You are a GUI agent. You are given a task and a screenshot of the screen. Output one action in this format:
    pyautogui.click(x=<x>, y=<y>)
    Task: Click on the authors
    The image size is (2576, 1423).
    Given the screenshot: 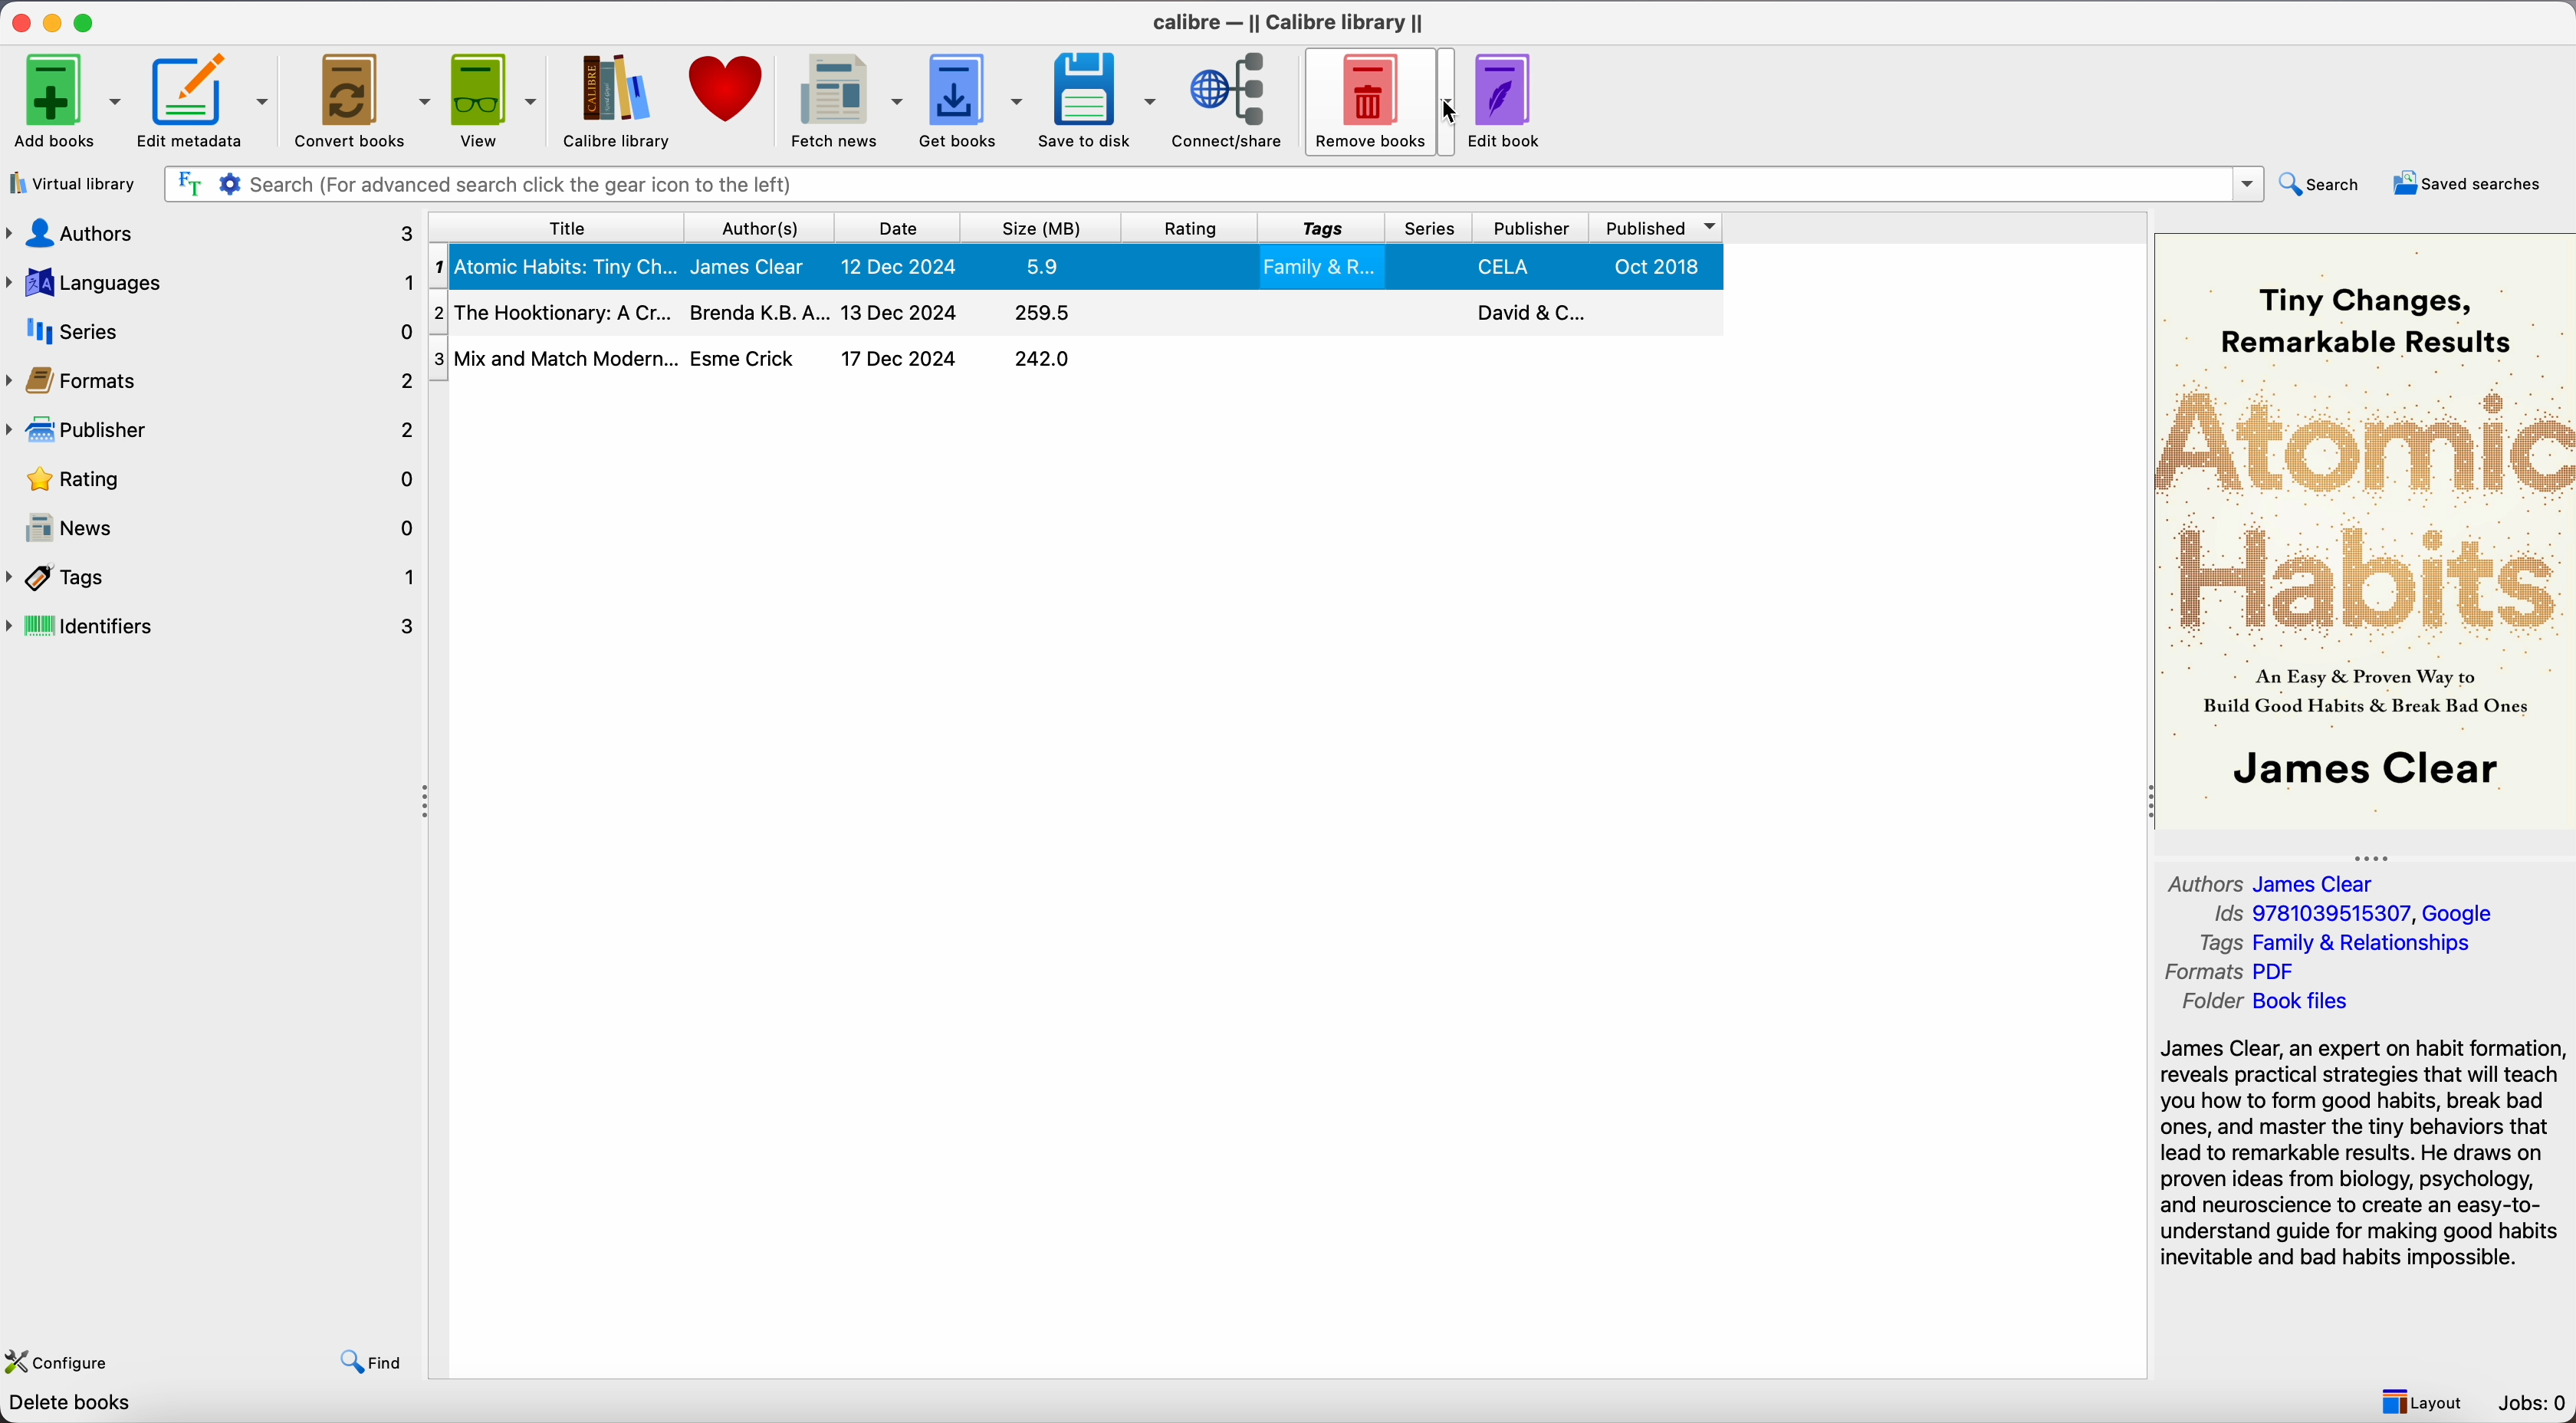 What is the action you would take?
    pyautogui.click(x=211, y=235)
    